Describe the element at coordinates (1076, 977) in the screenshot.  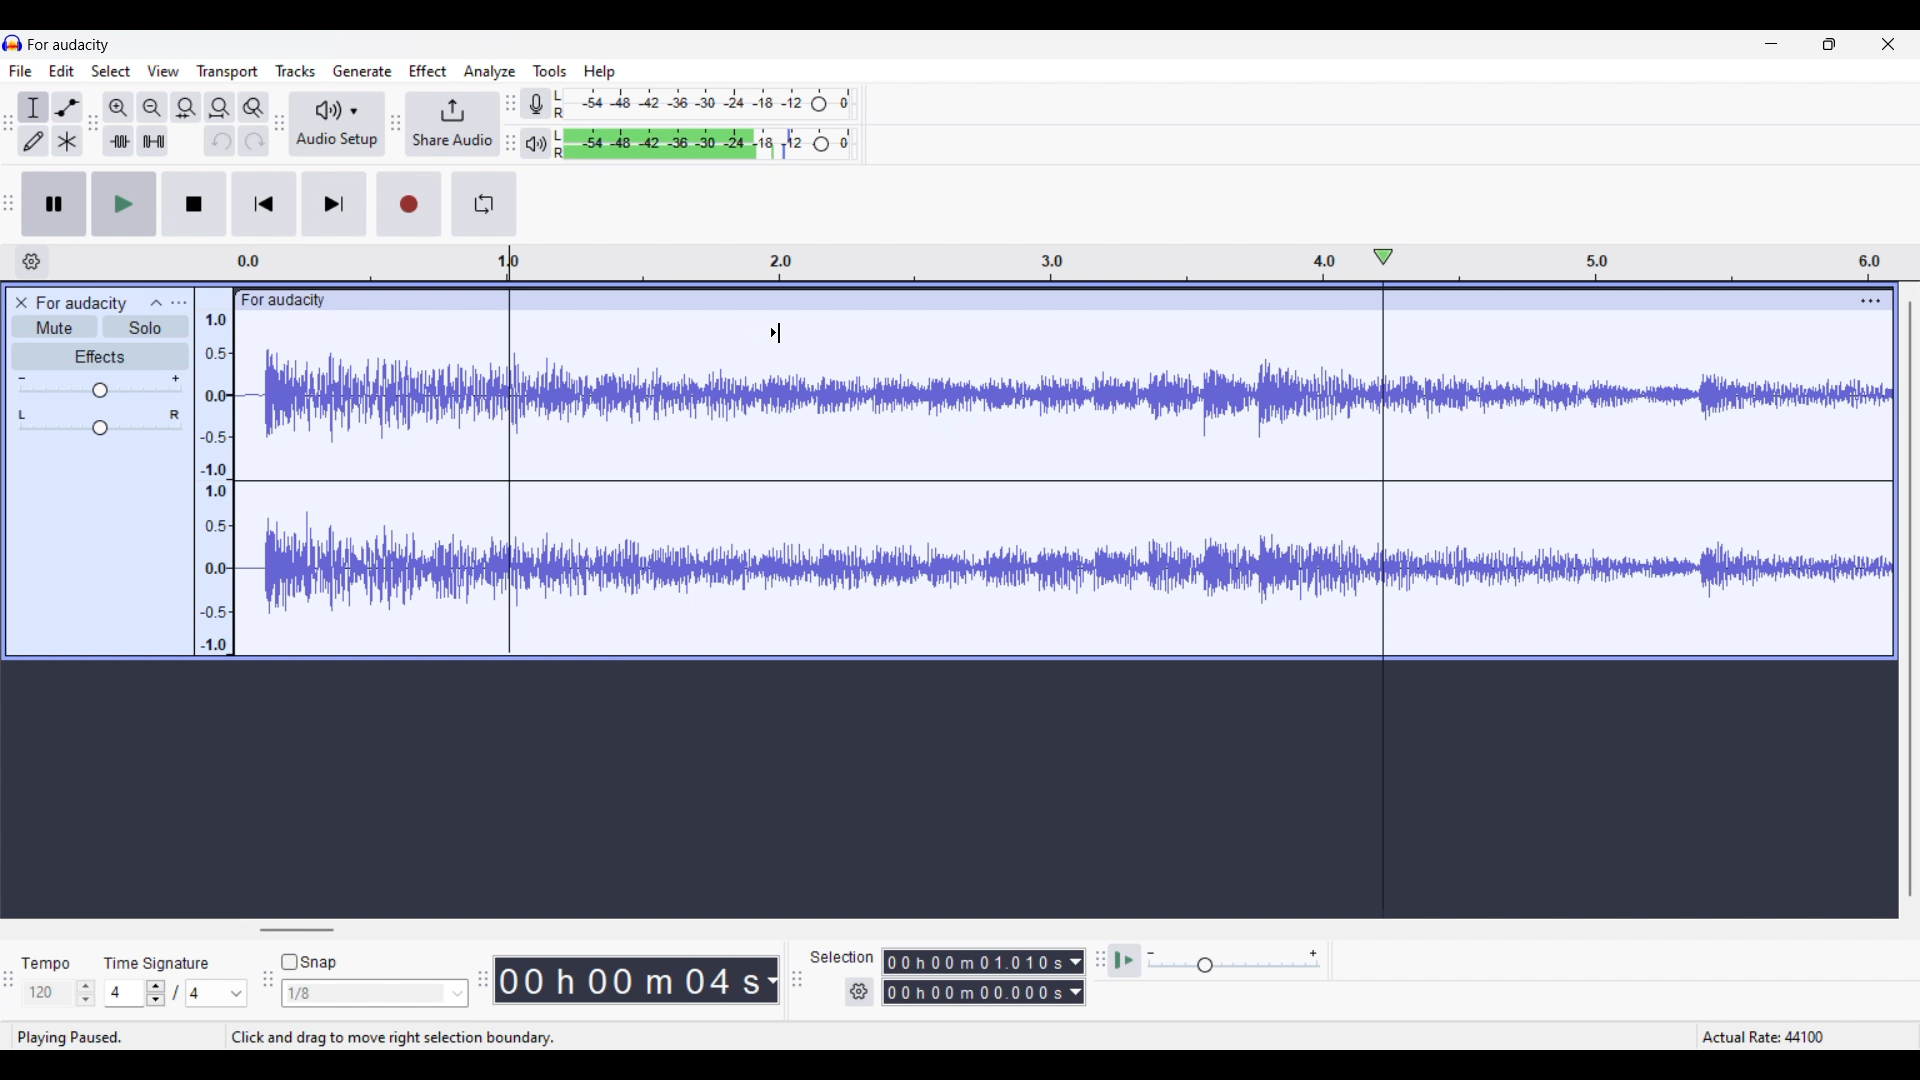
I see `Duration measurement options` at that location.